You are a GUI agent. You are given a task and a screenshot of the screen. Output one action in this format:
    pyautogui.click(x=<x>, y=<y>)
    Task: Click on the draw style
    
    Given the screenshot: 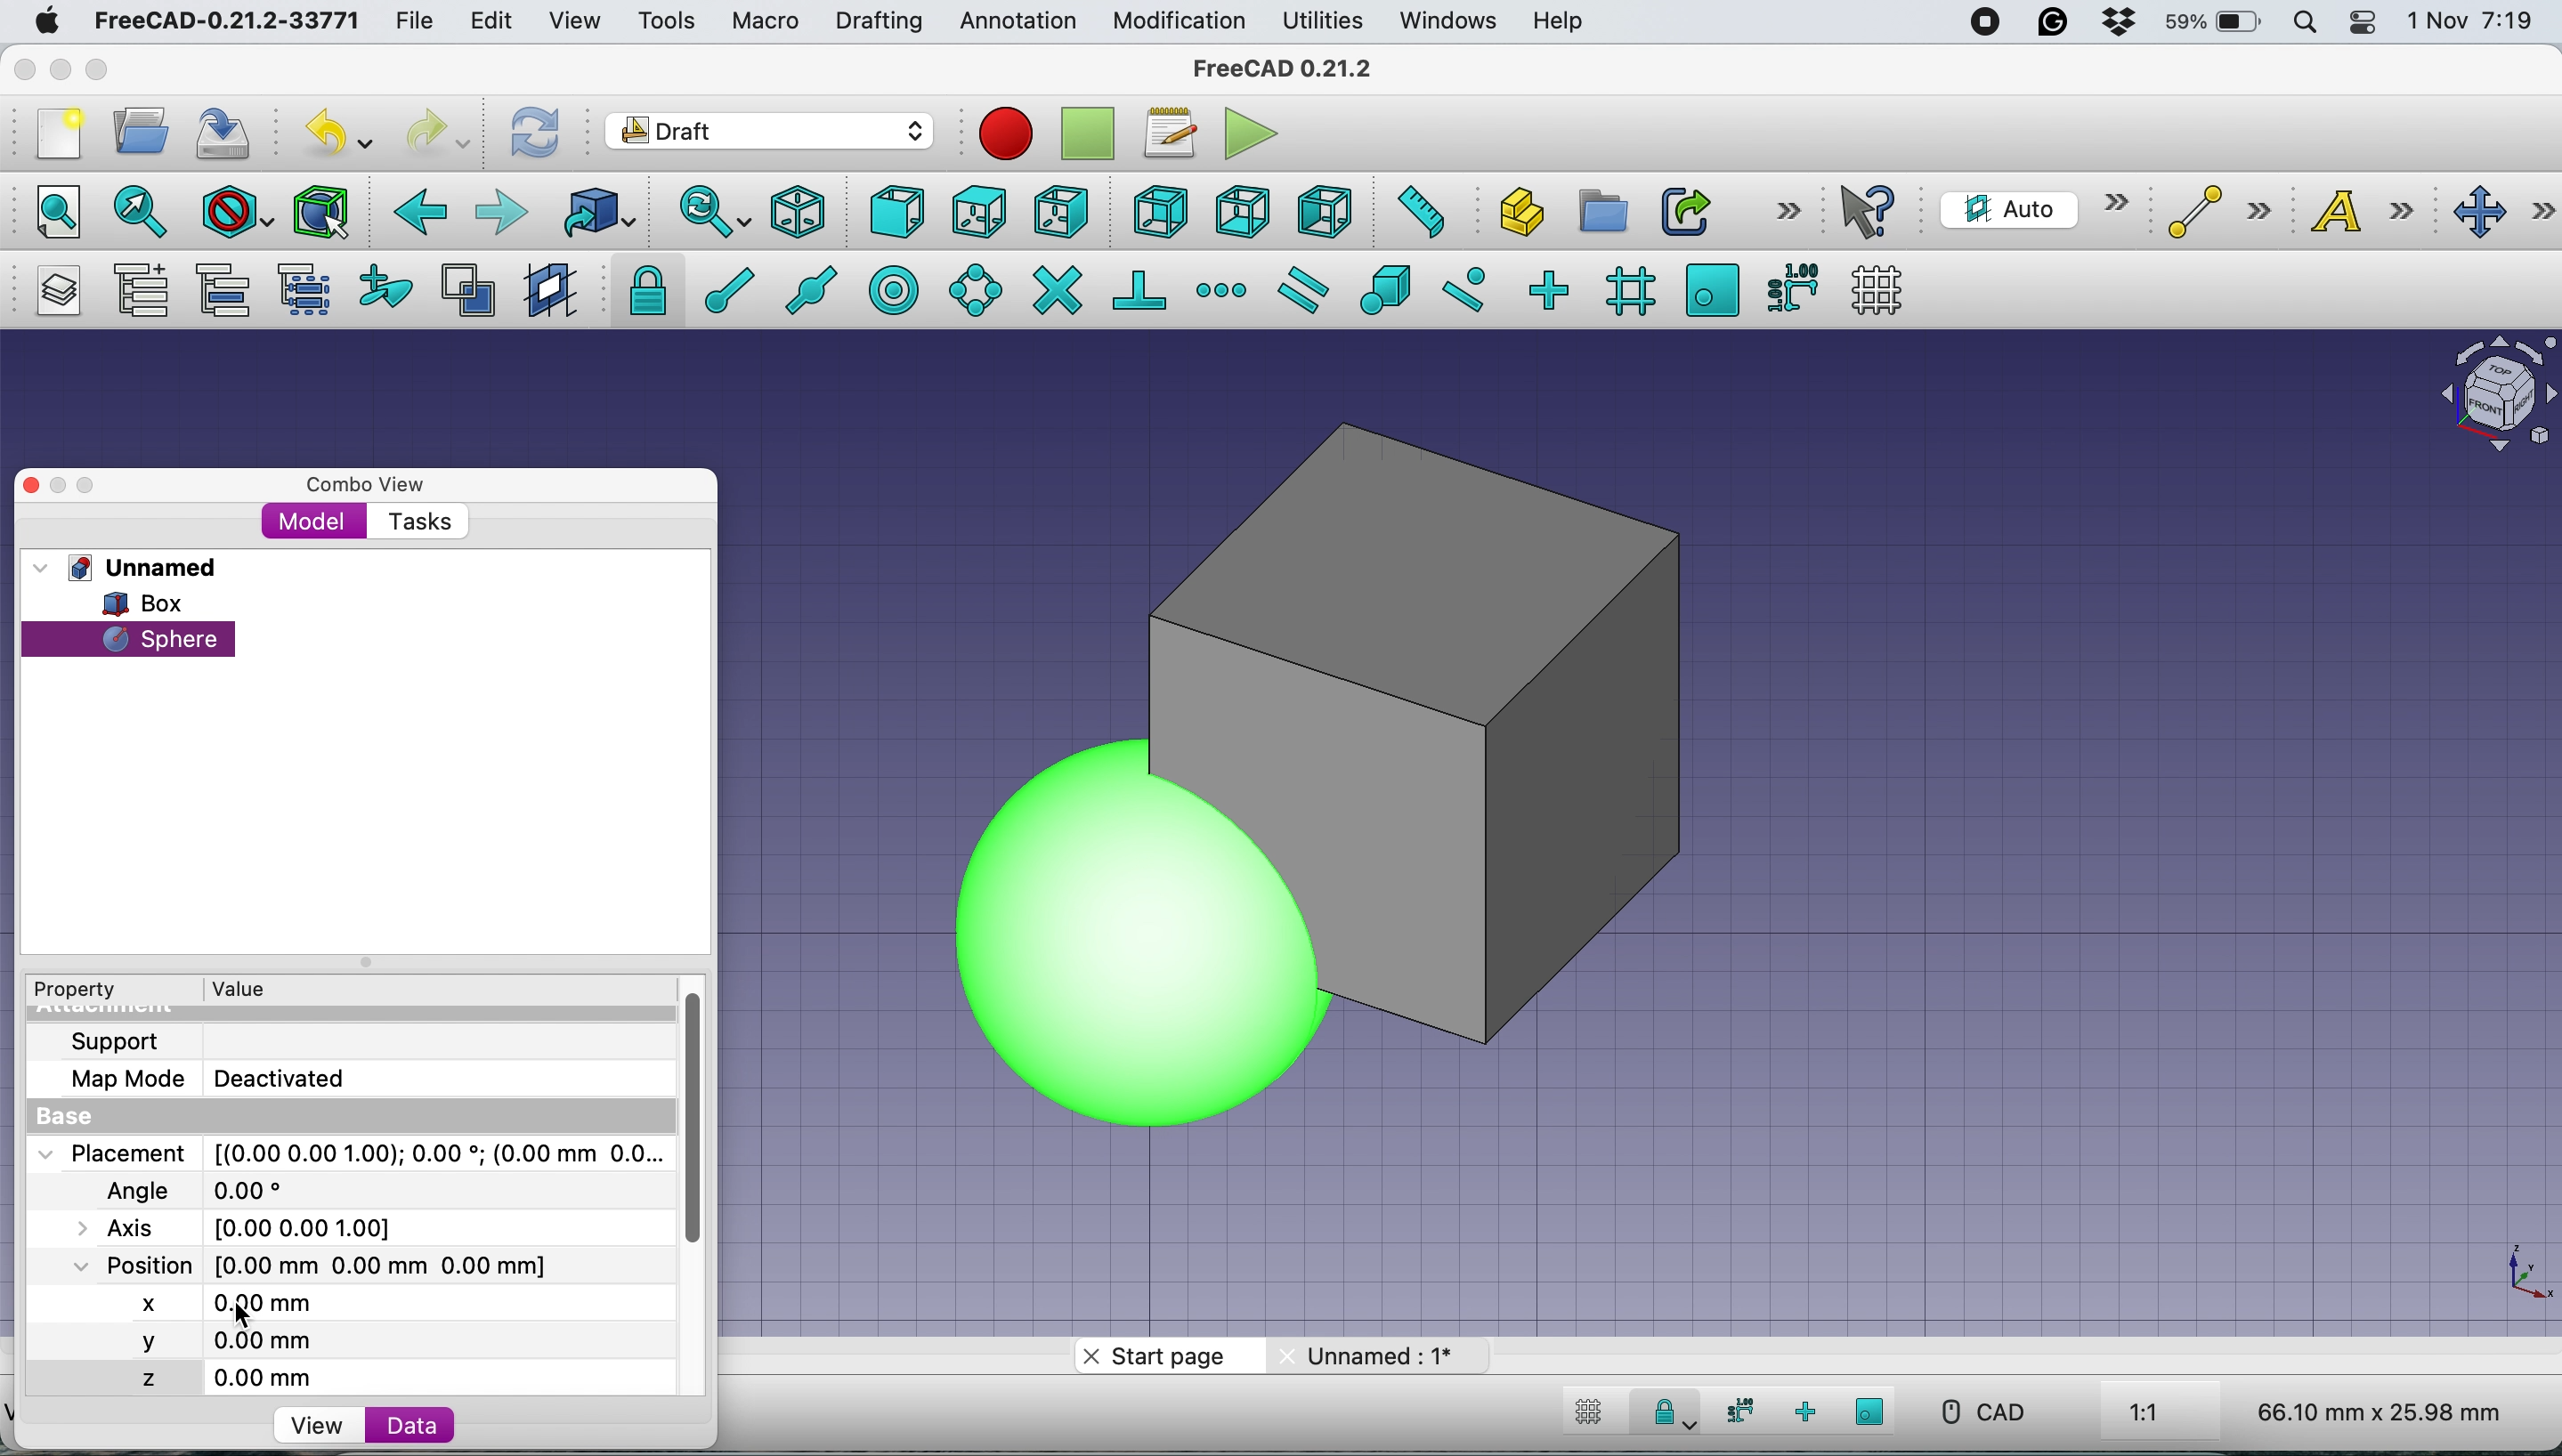 What is the action you would take?
    pyautogui.click(x=238, y=214)
    